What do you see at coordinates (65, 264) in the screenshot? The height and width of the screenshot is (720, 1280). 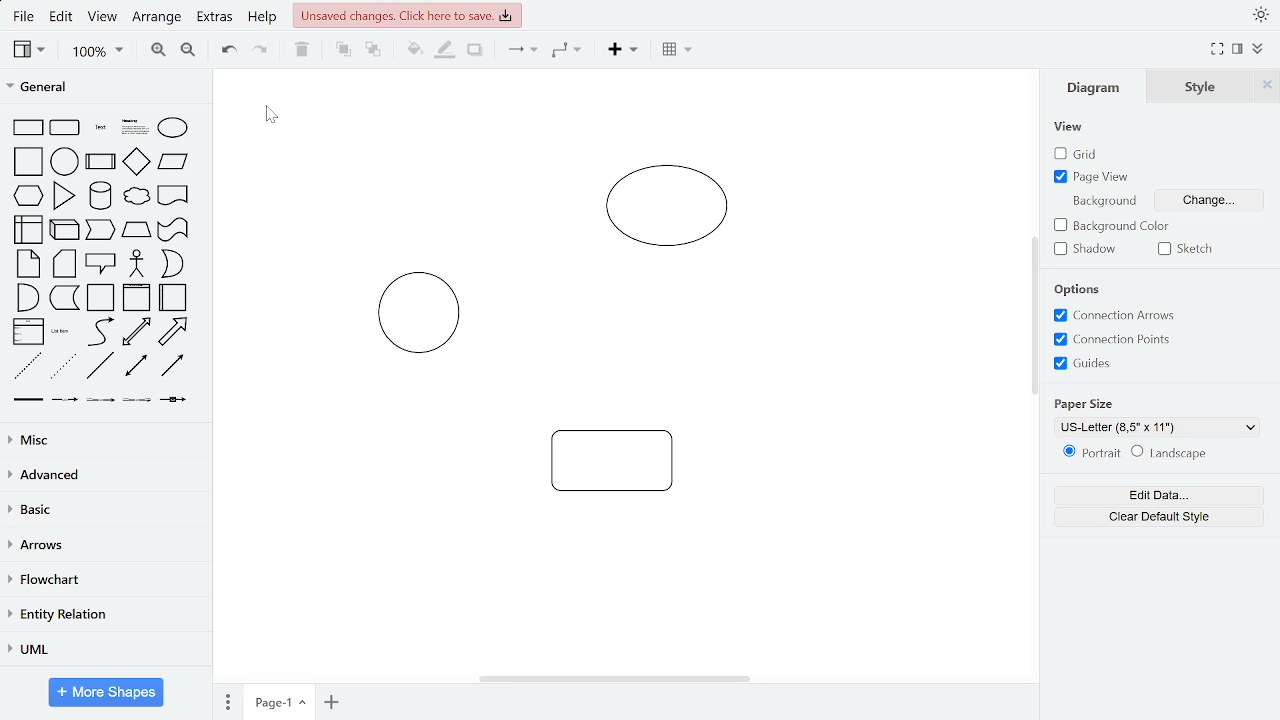 I see `card` at bounding box center [65, 264].